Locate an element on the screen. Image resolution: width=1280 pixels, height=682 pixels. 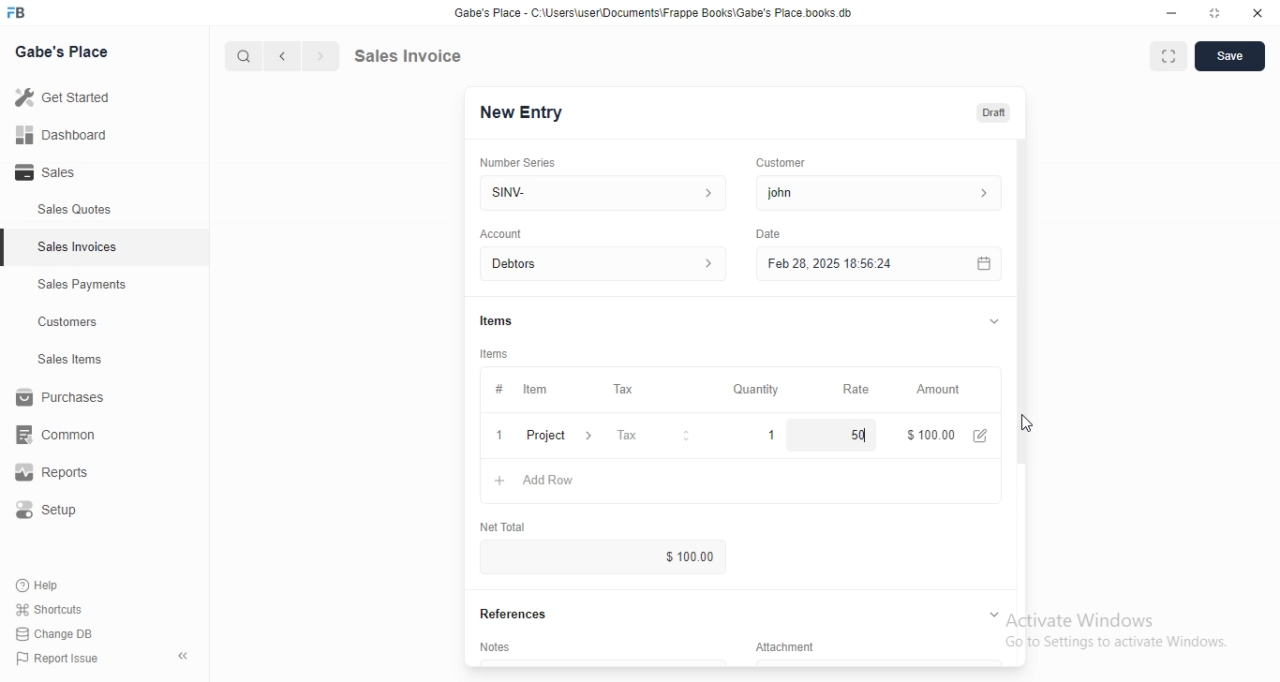
‘Number Series. is located at coordinates (520, 161).